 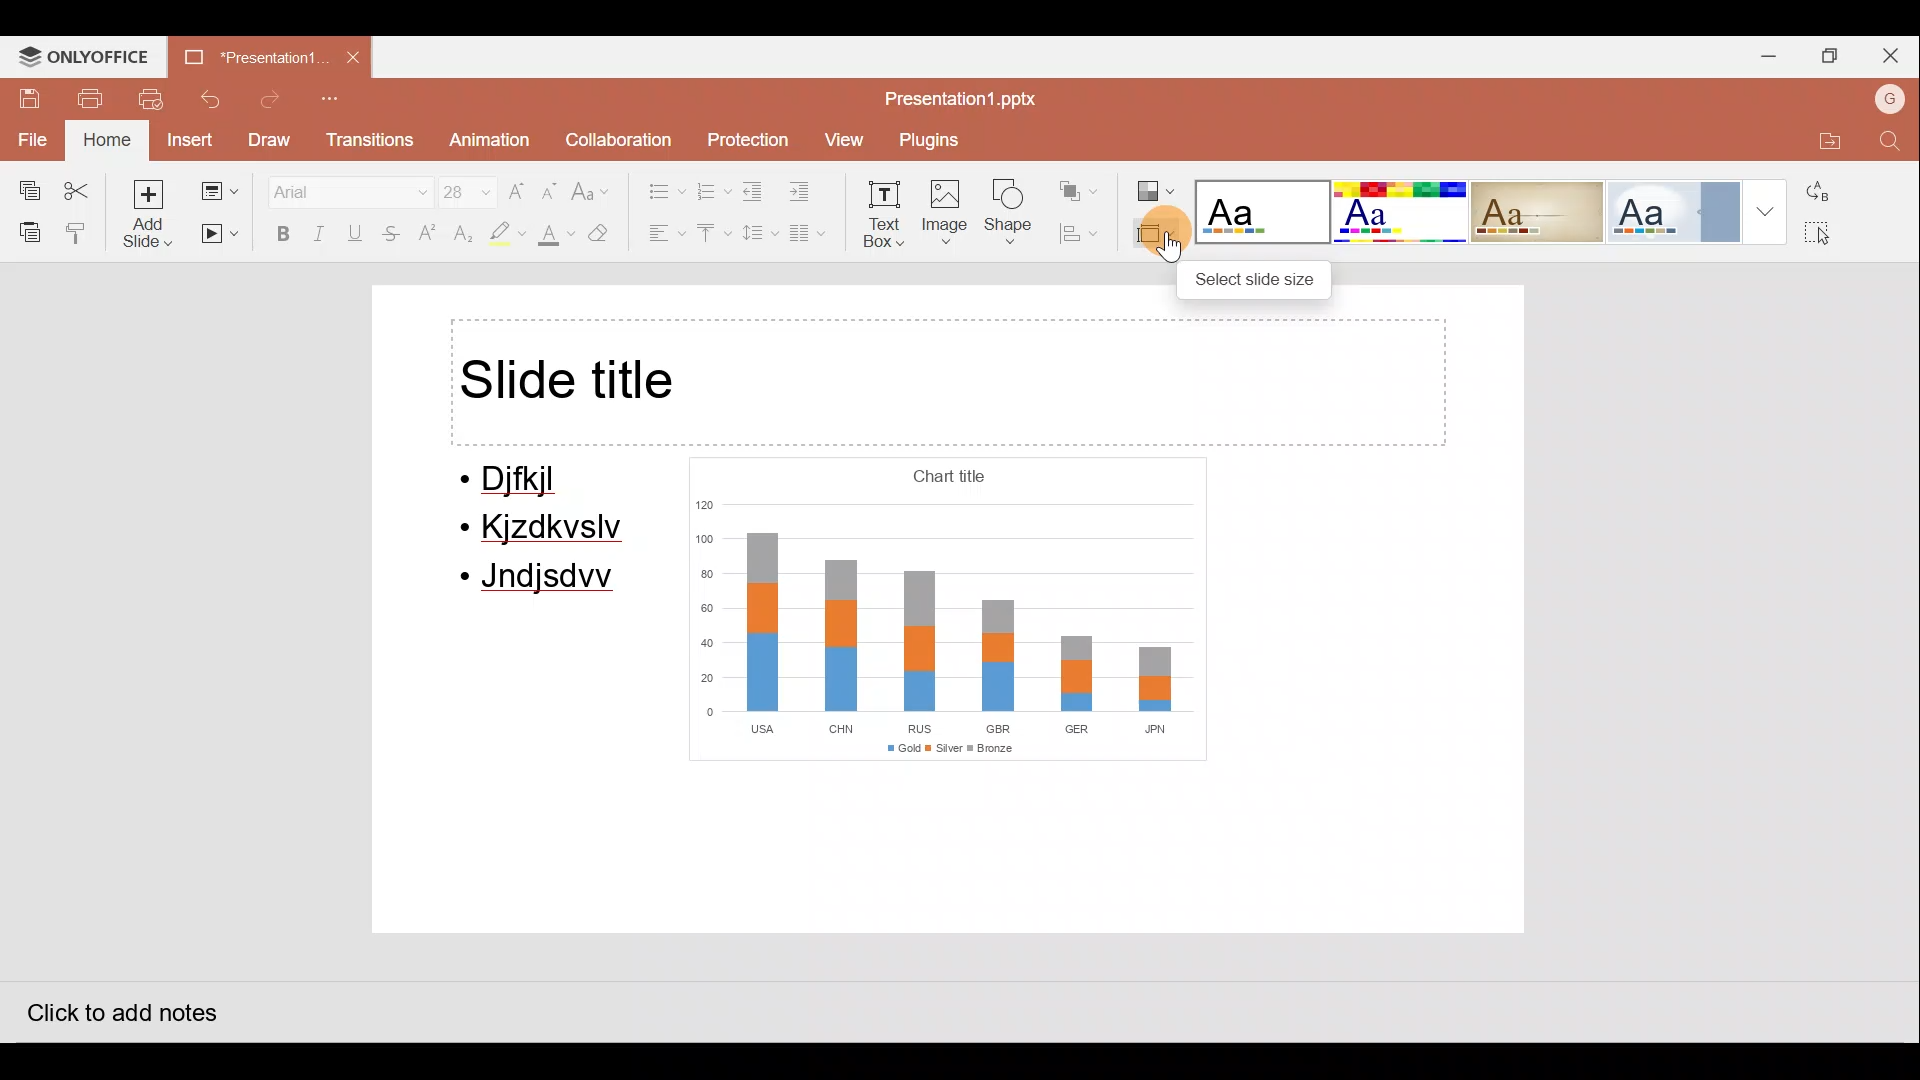 I want to click on Transitions, so click(x=368, y=141).